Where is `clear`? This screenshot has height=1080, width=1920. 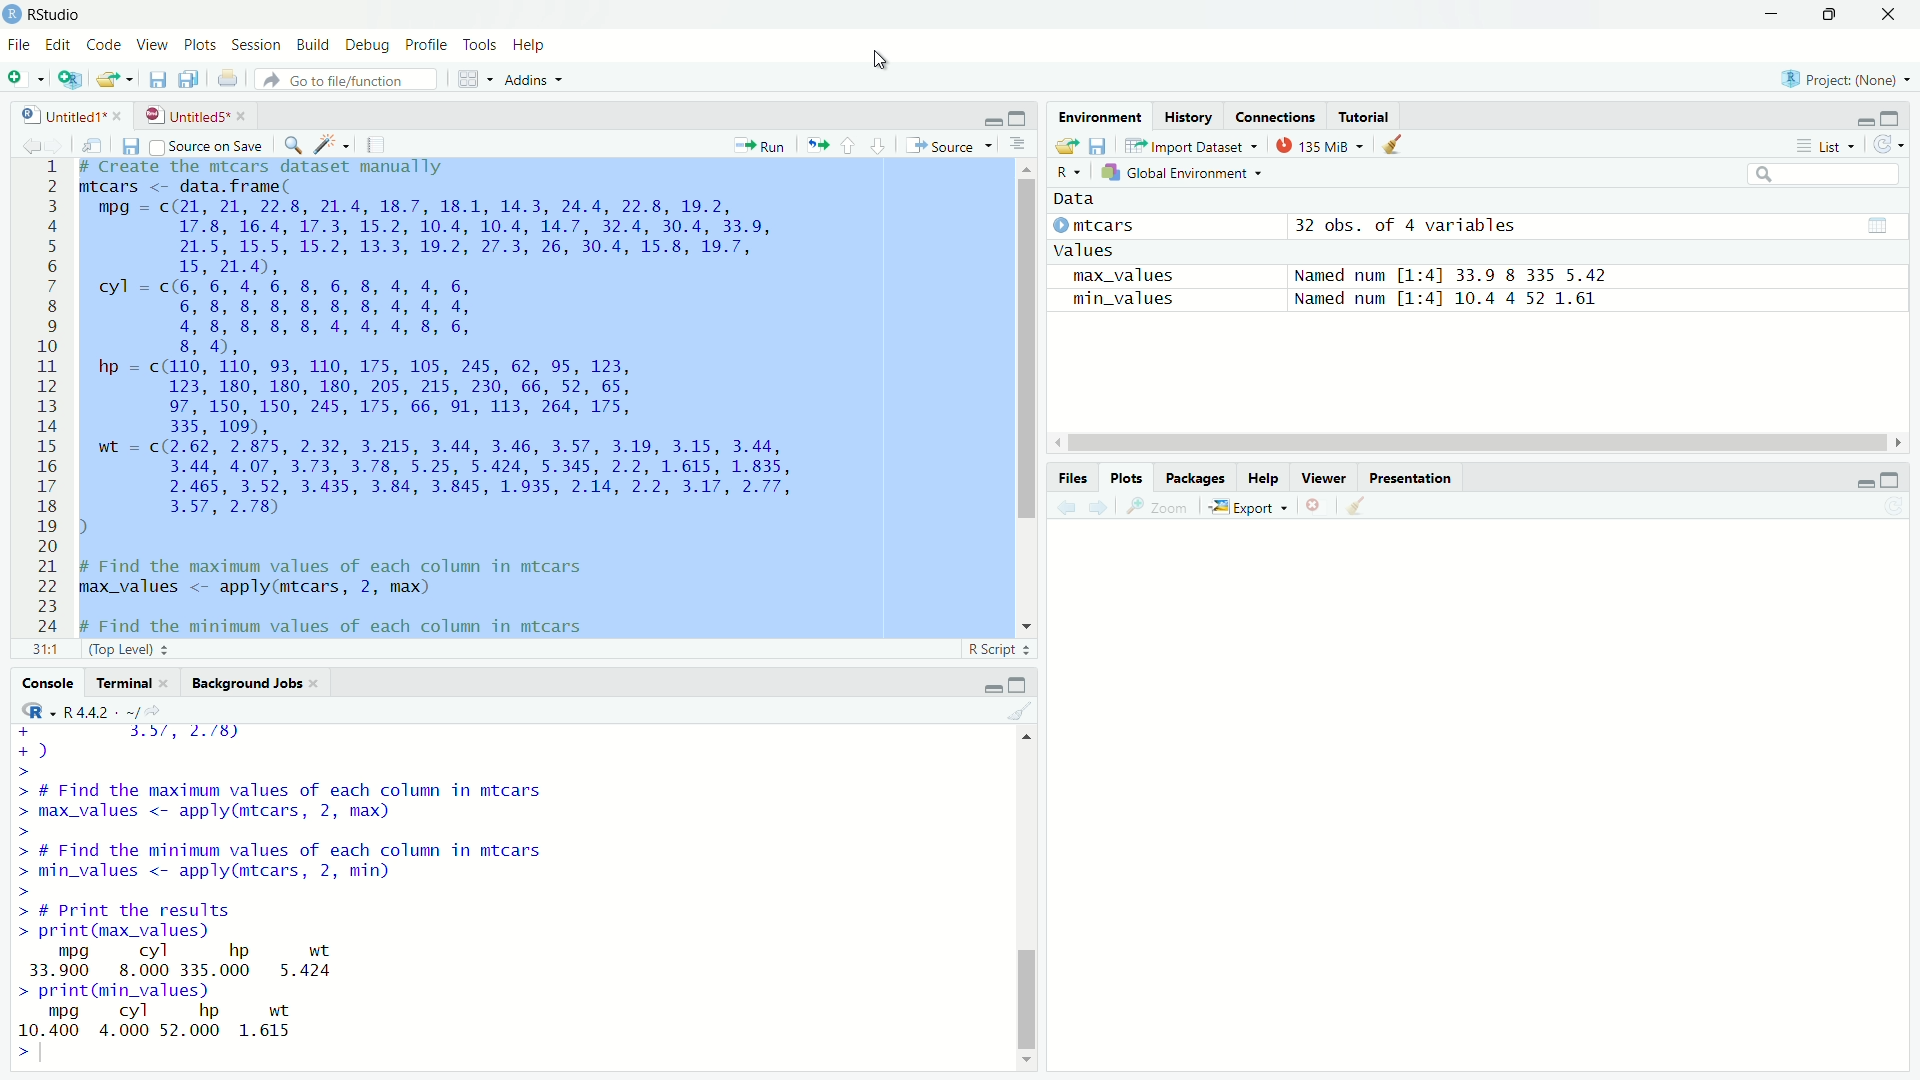
clear is located at coordinates (1370, 508).